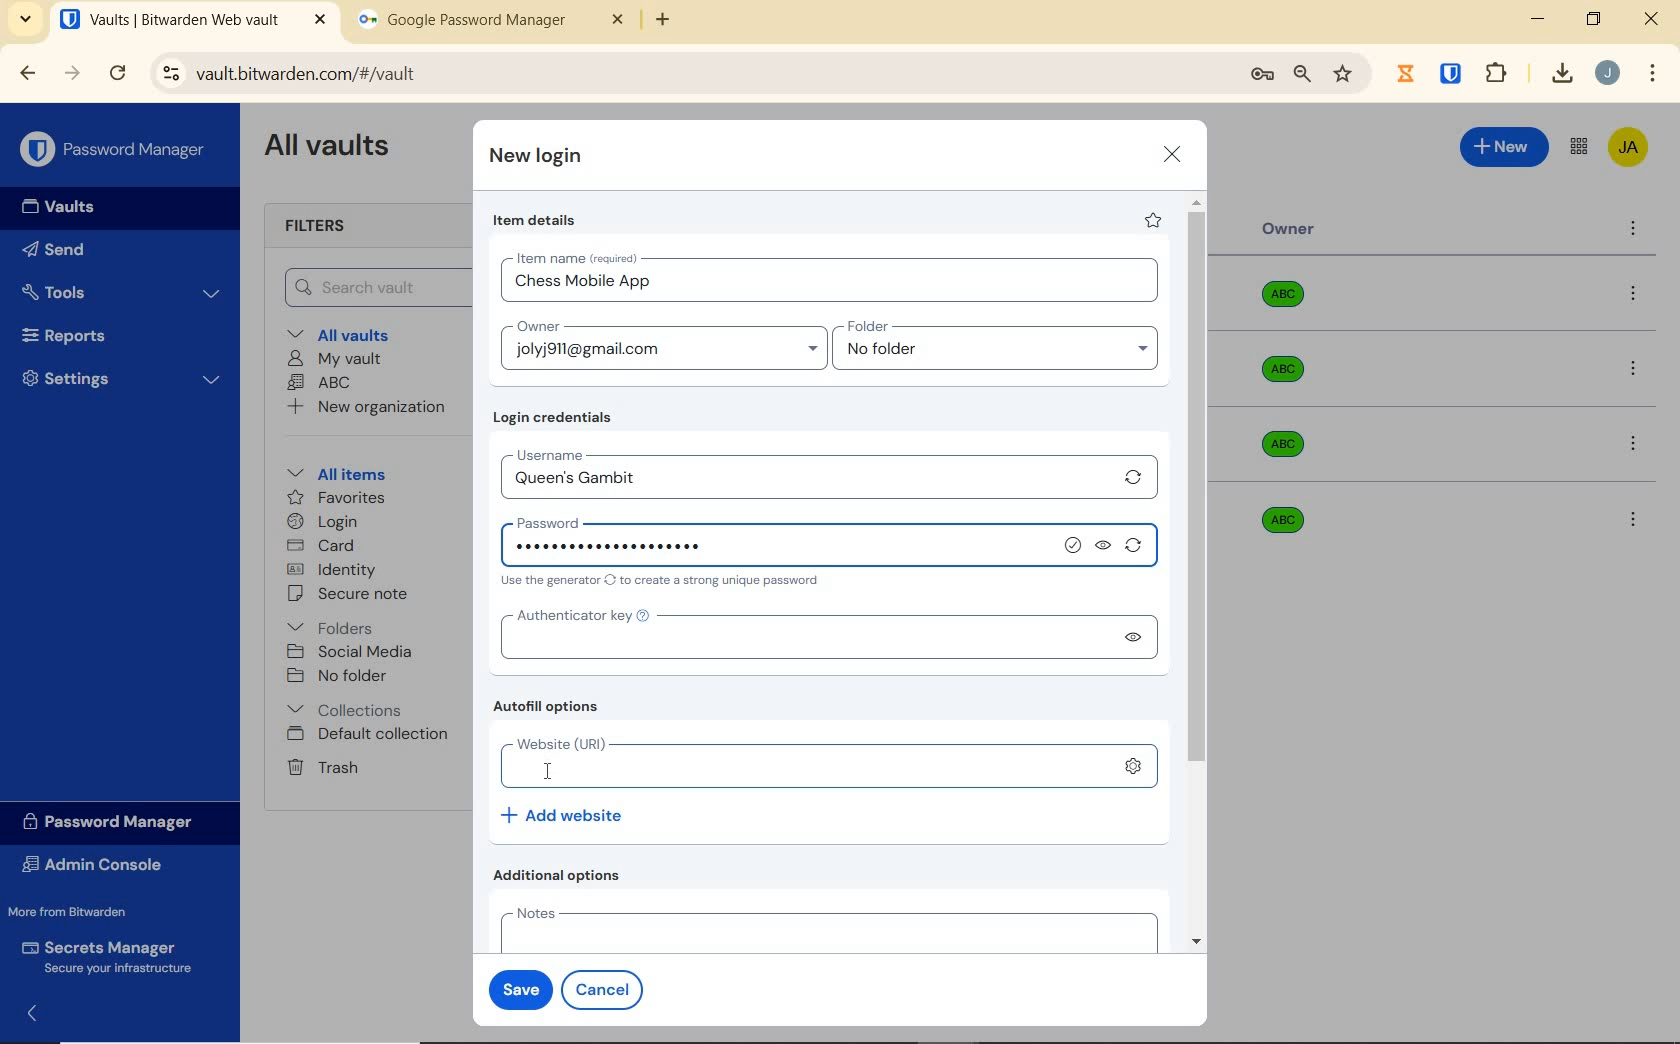 This screenshot has width=1680, height=1044. I want to click on generate, so click(1138, 549).